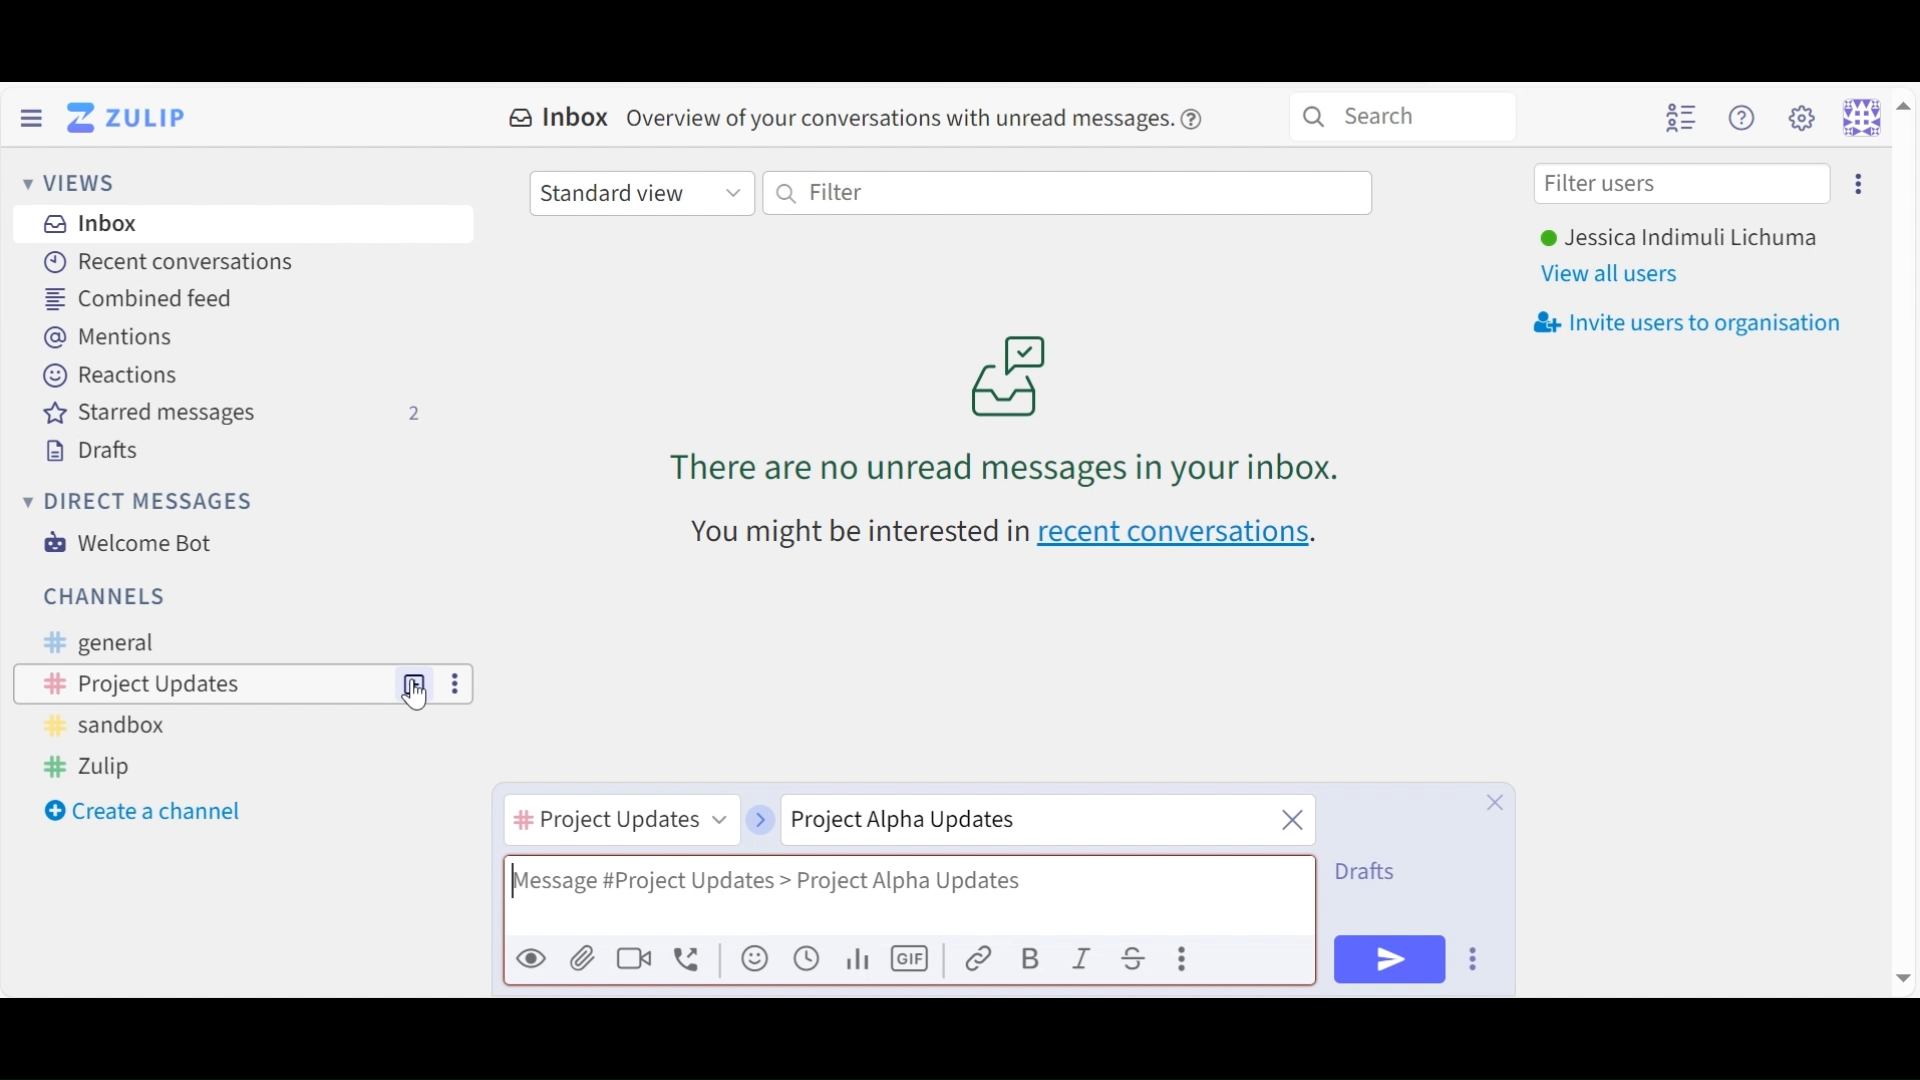  Describe the element at coordinates (142, 502) in the screenshot. I see `Direct Messages` at that location.